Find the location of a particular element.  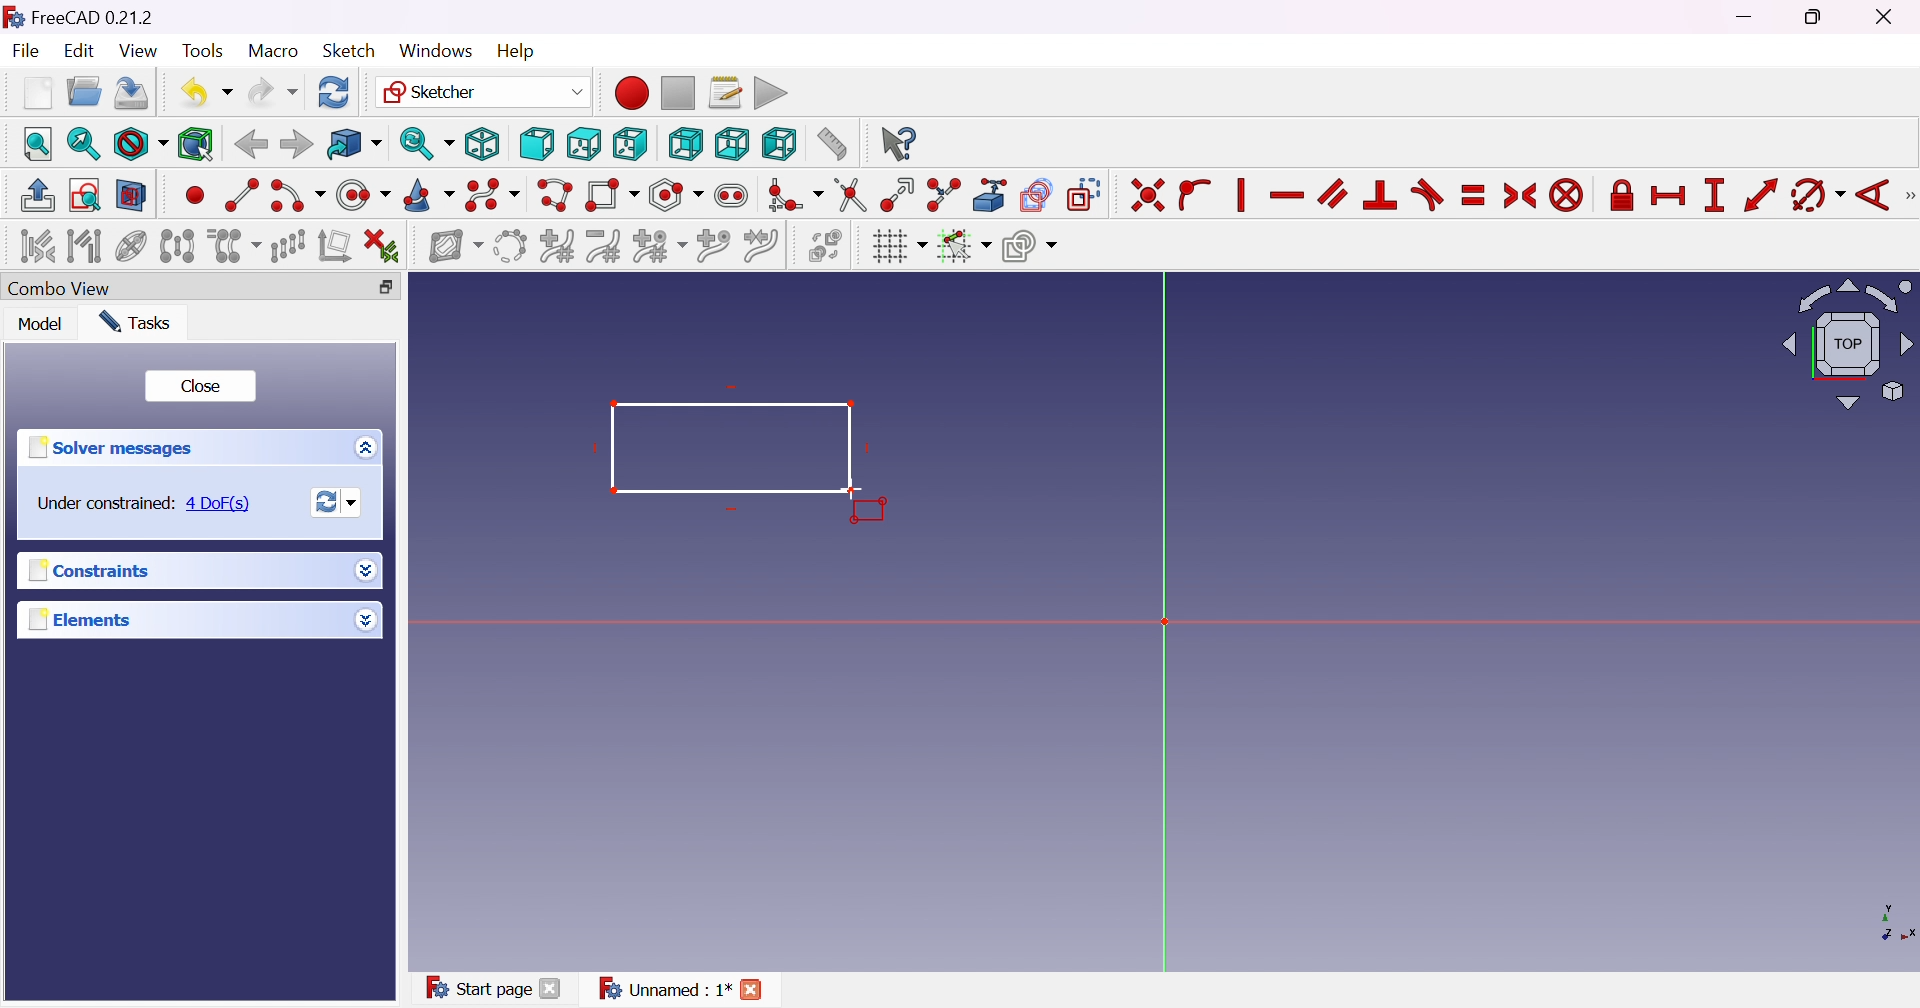

Create regular polygon is located at coordinates (677, 195).